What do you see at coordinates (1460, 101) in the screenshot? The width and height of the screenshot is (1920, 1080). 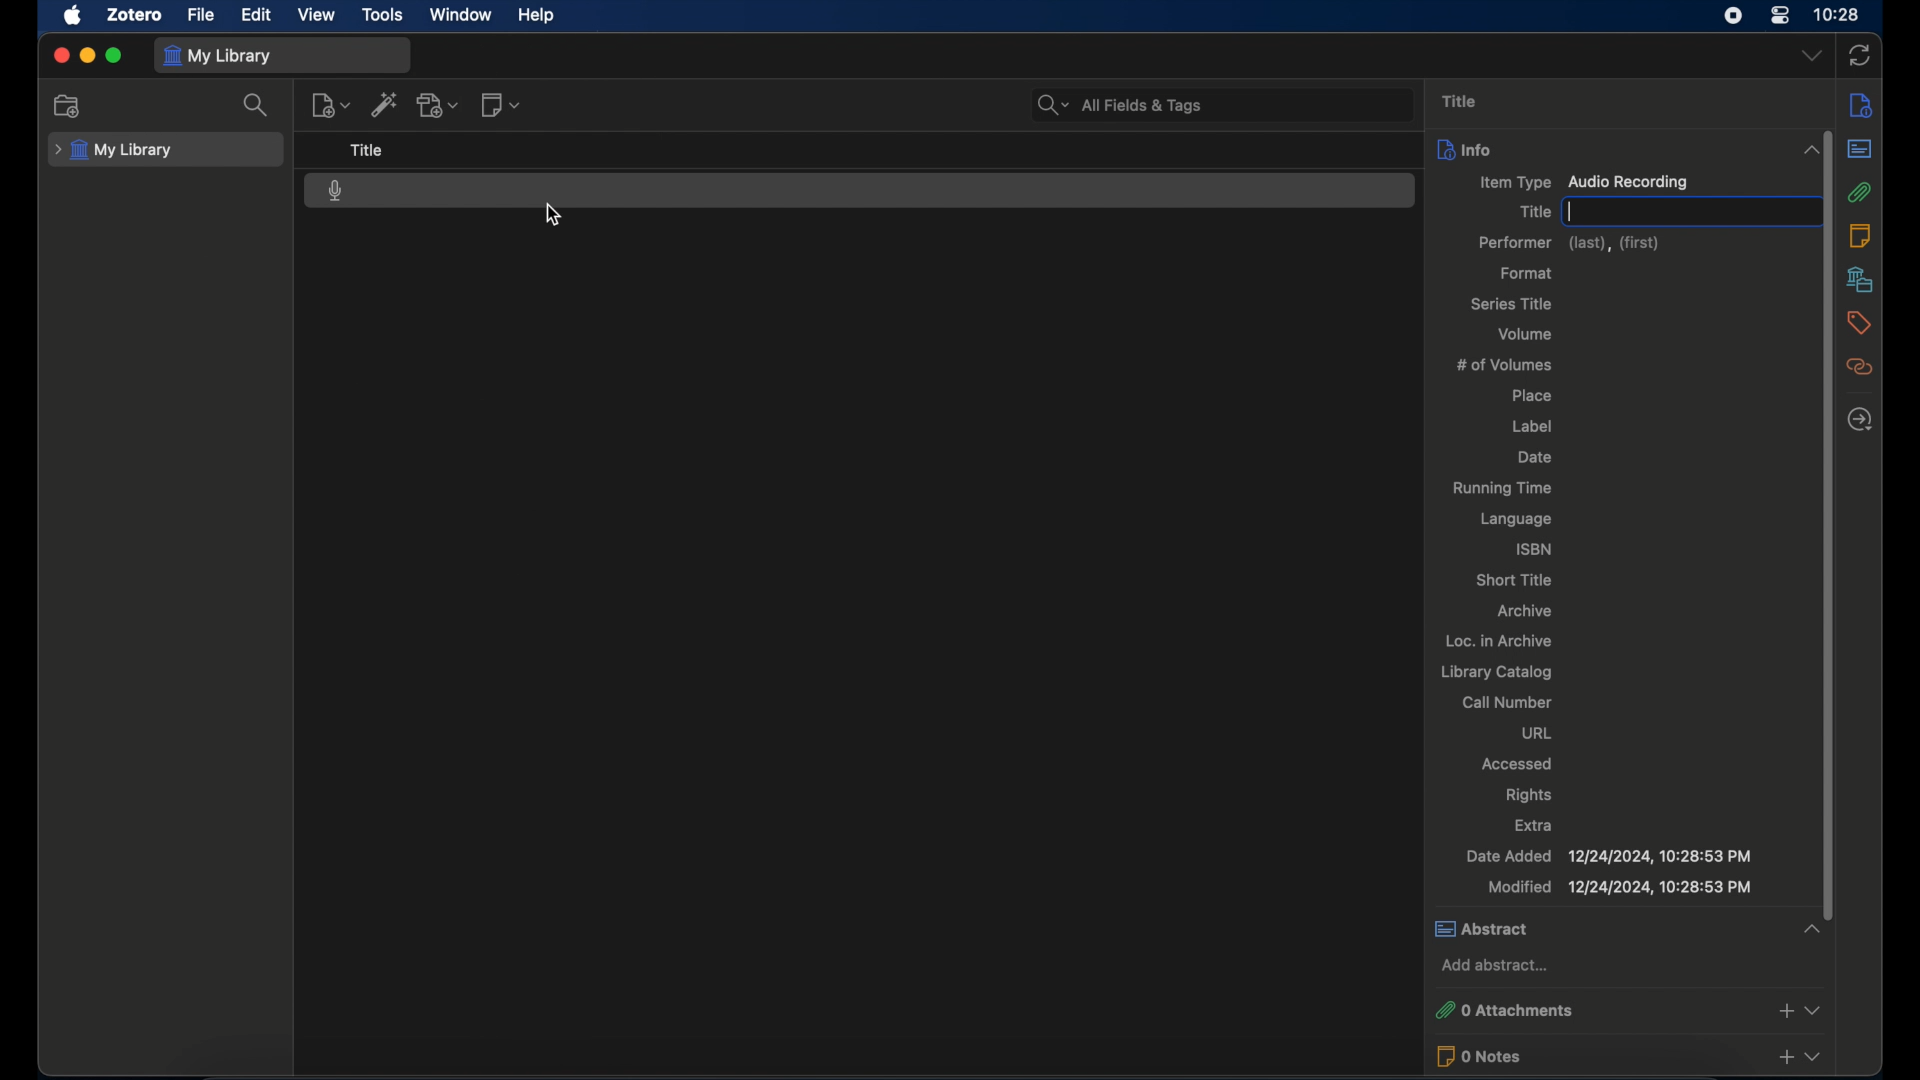 I see `title` at bounding box center [1460, 101].